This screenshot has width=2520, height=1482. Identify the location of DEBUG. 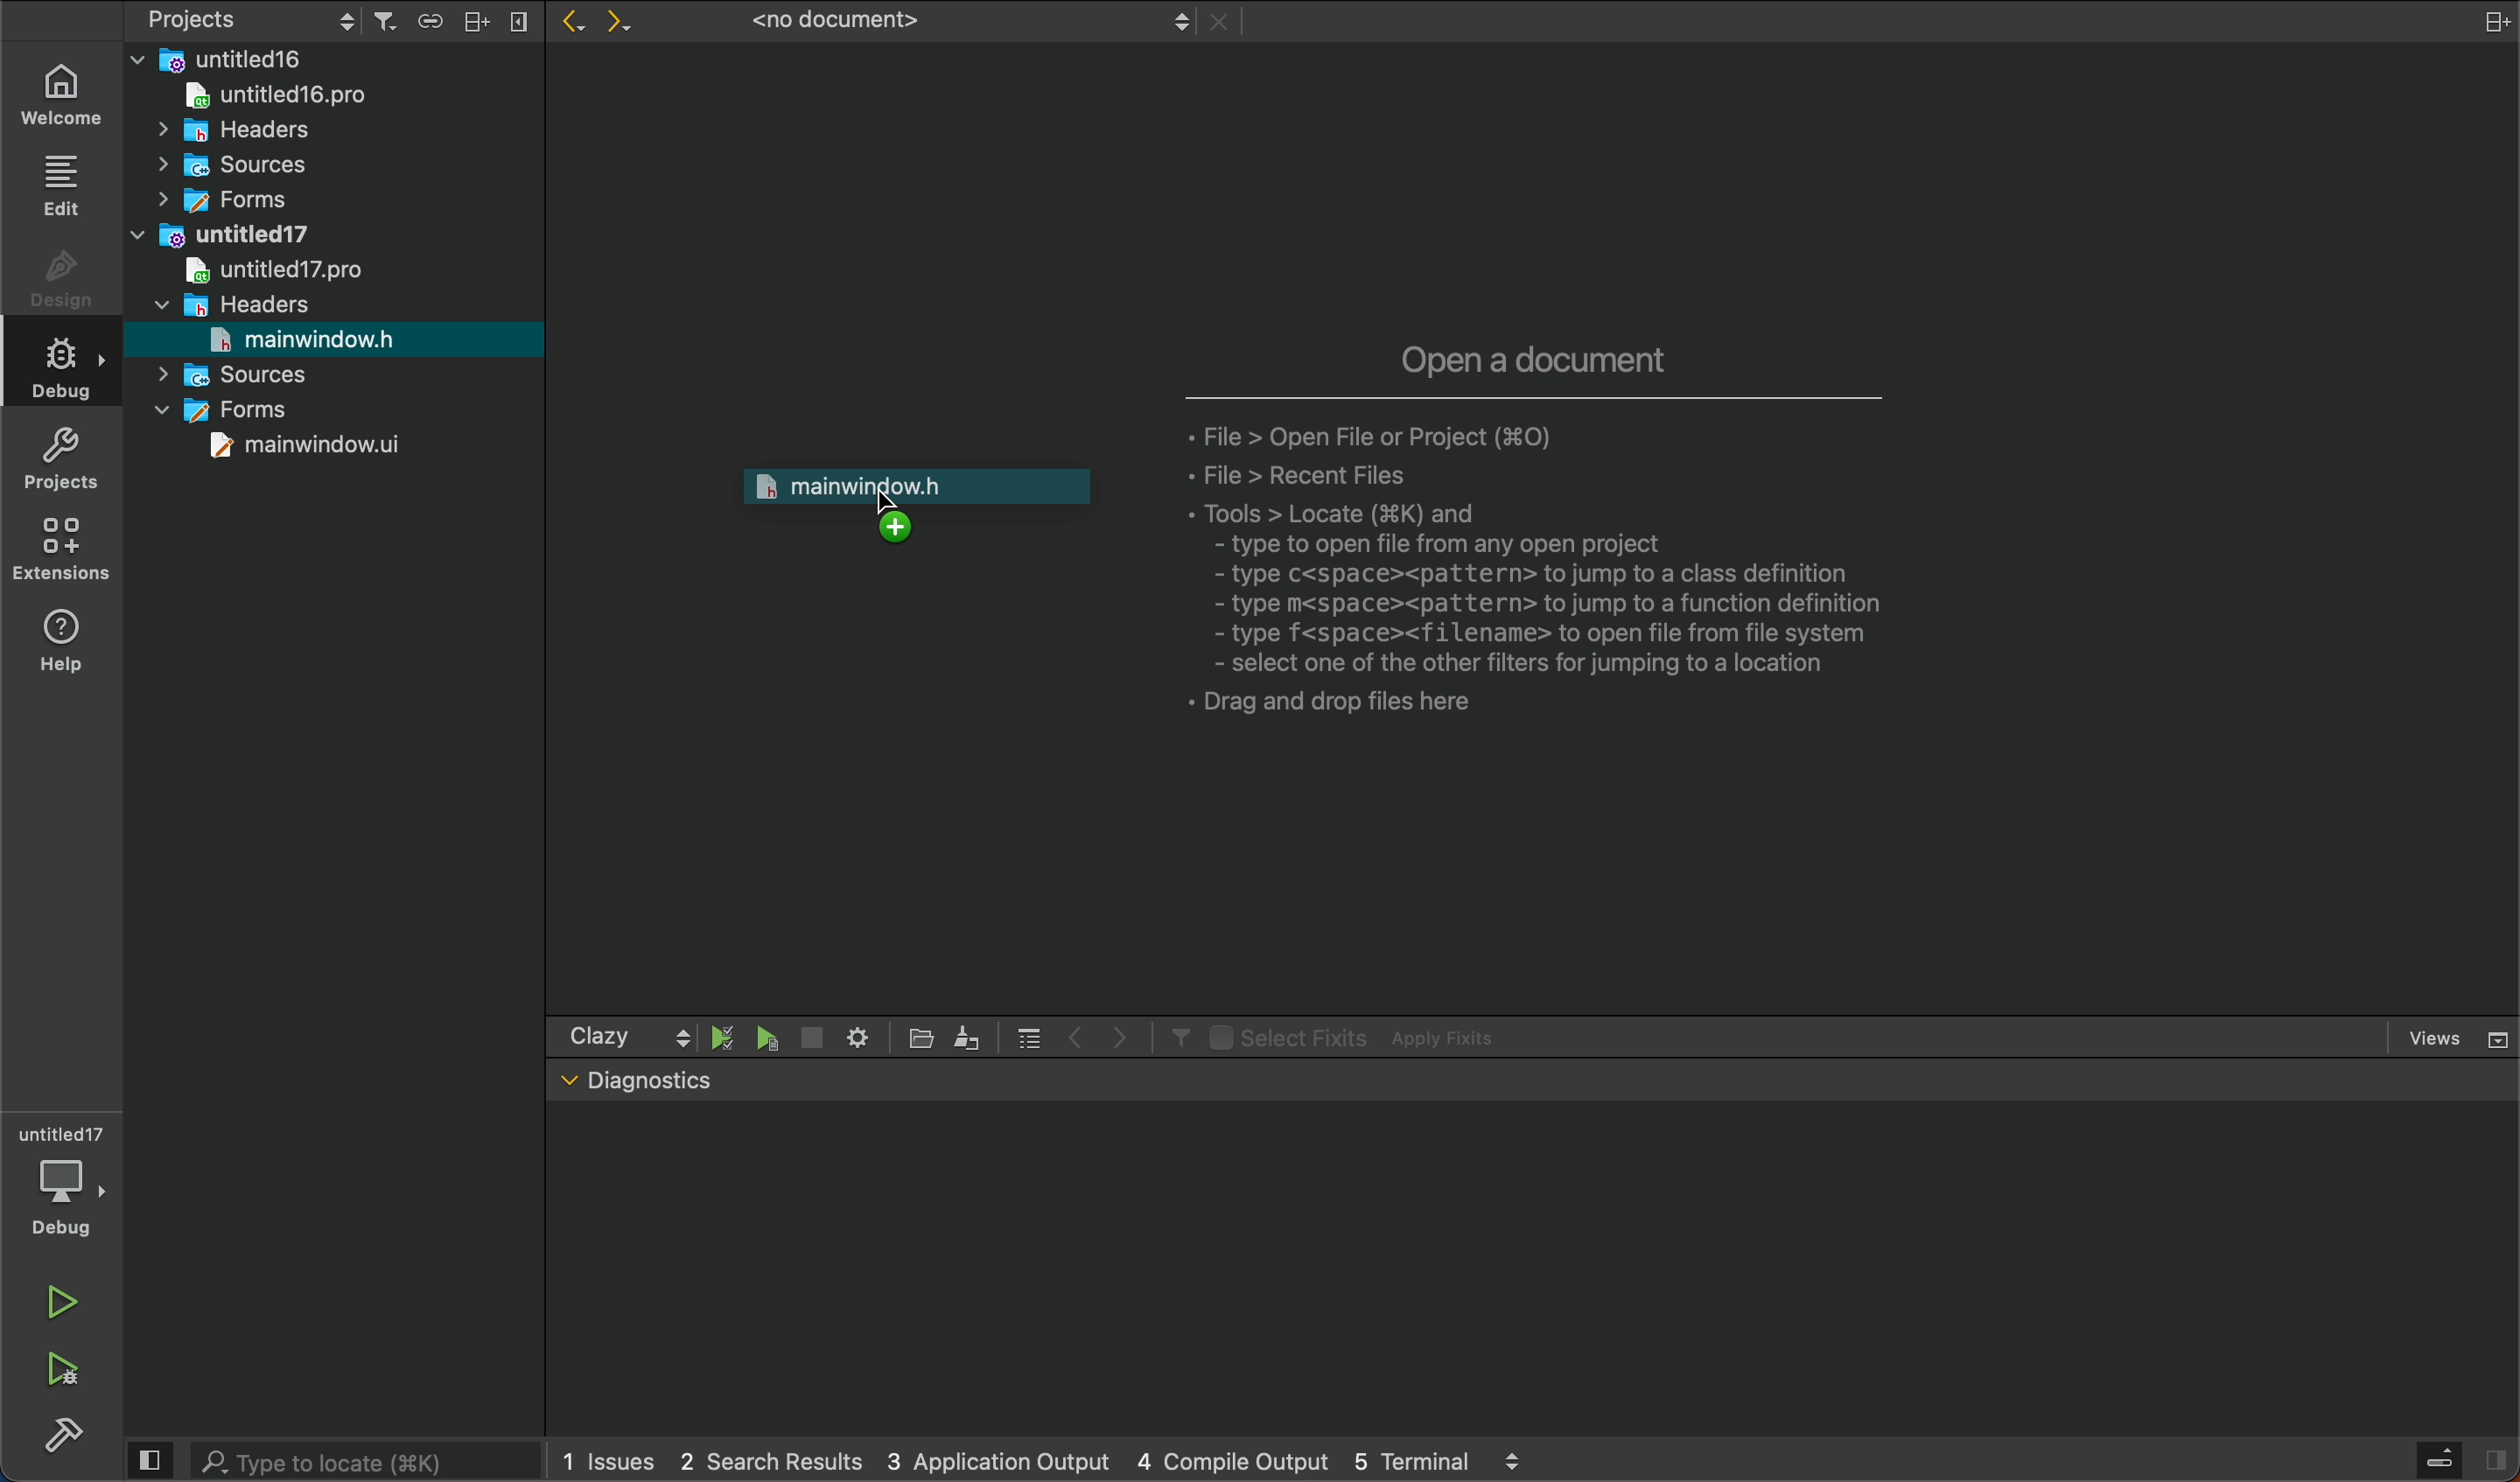
(68, 372).